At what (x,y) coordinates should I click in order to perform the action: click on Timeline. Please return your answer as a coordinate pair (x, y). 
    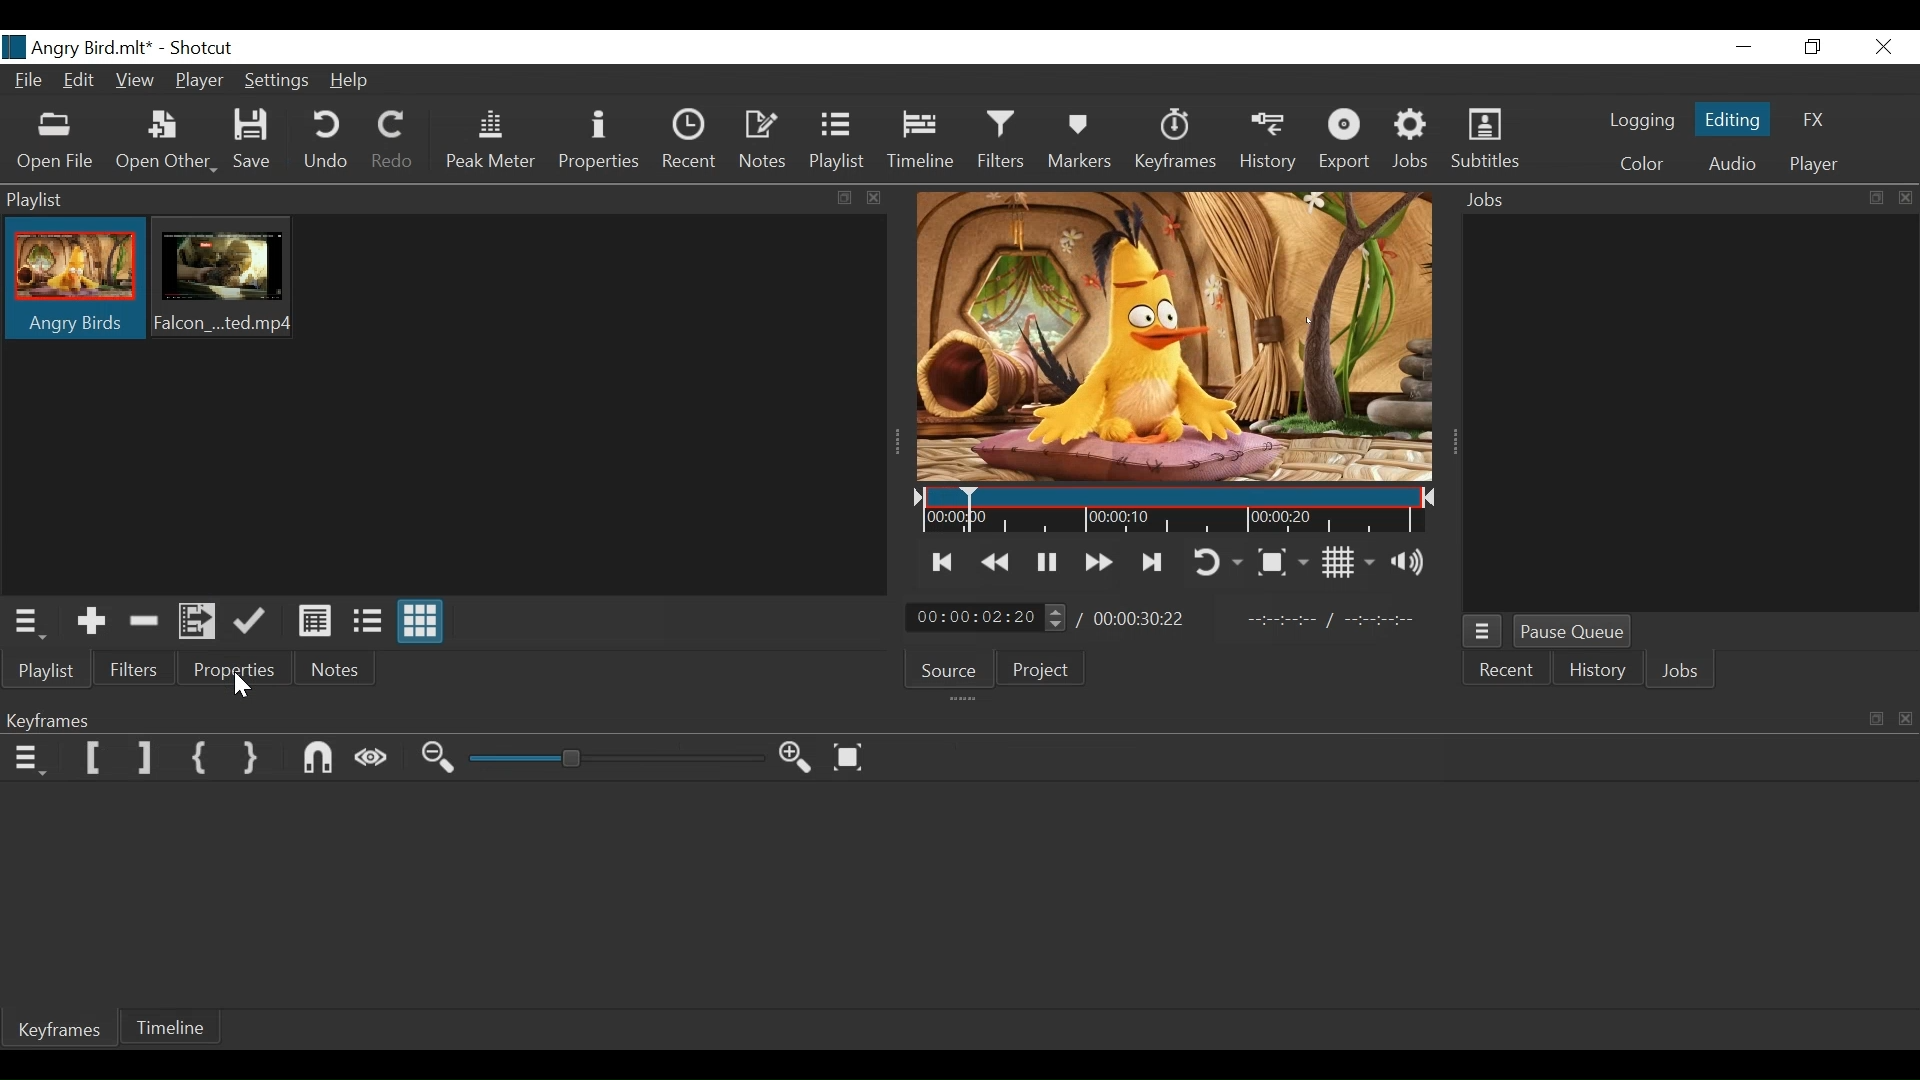
    Looking at the image, I should click on (1177, 512).